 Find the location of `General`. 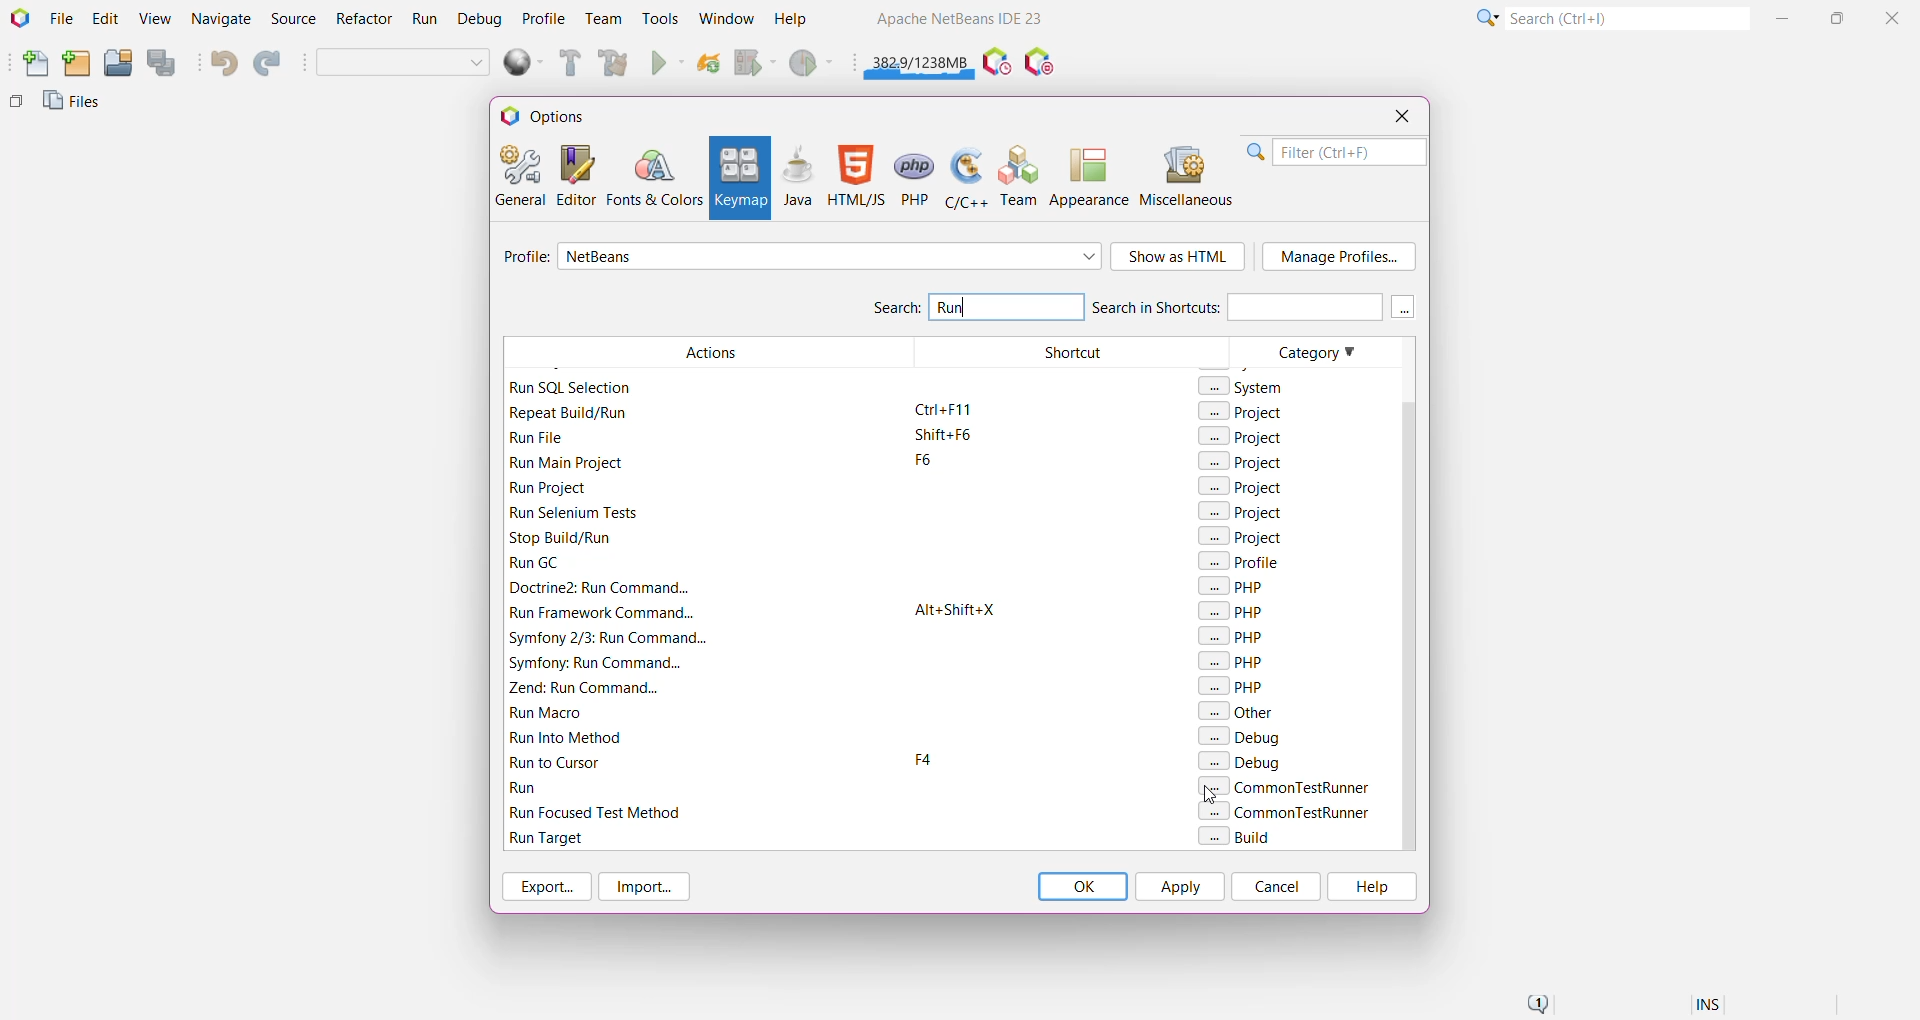

General is located at coordinates (518, 174).